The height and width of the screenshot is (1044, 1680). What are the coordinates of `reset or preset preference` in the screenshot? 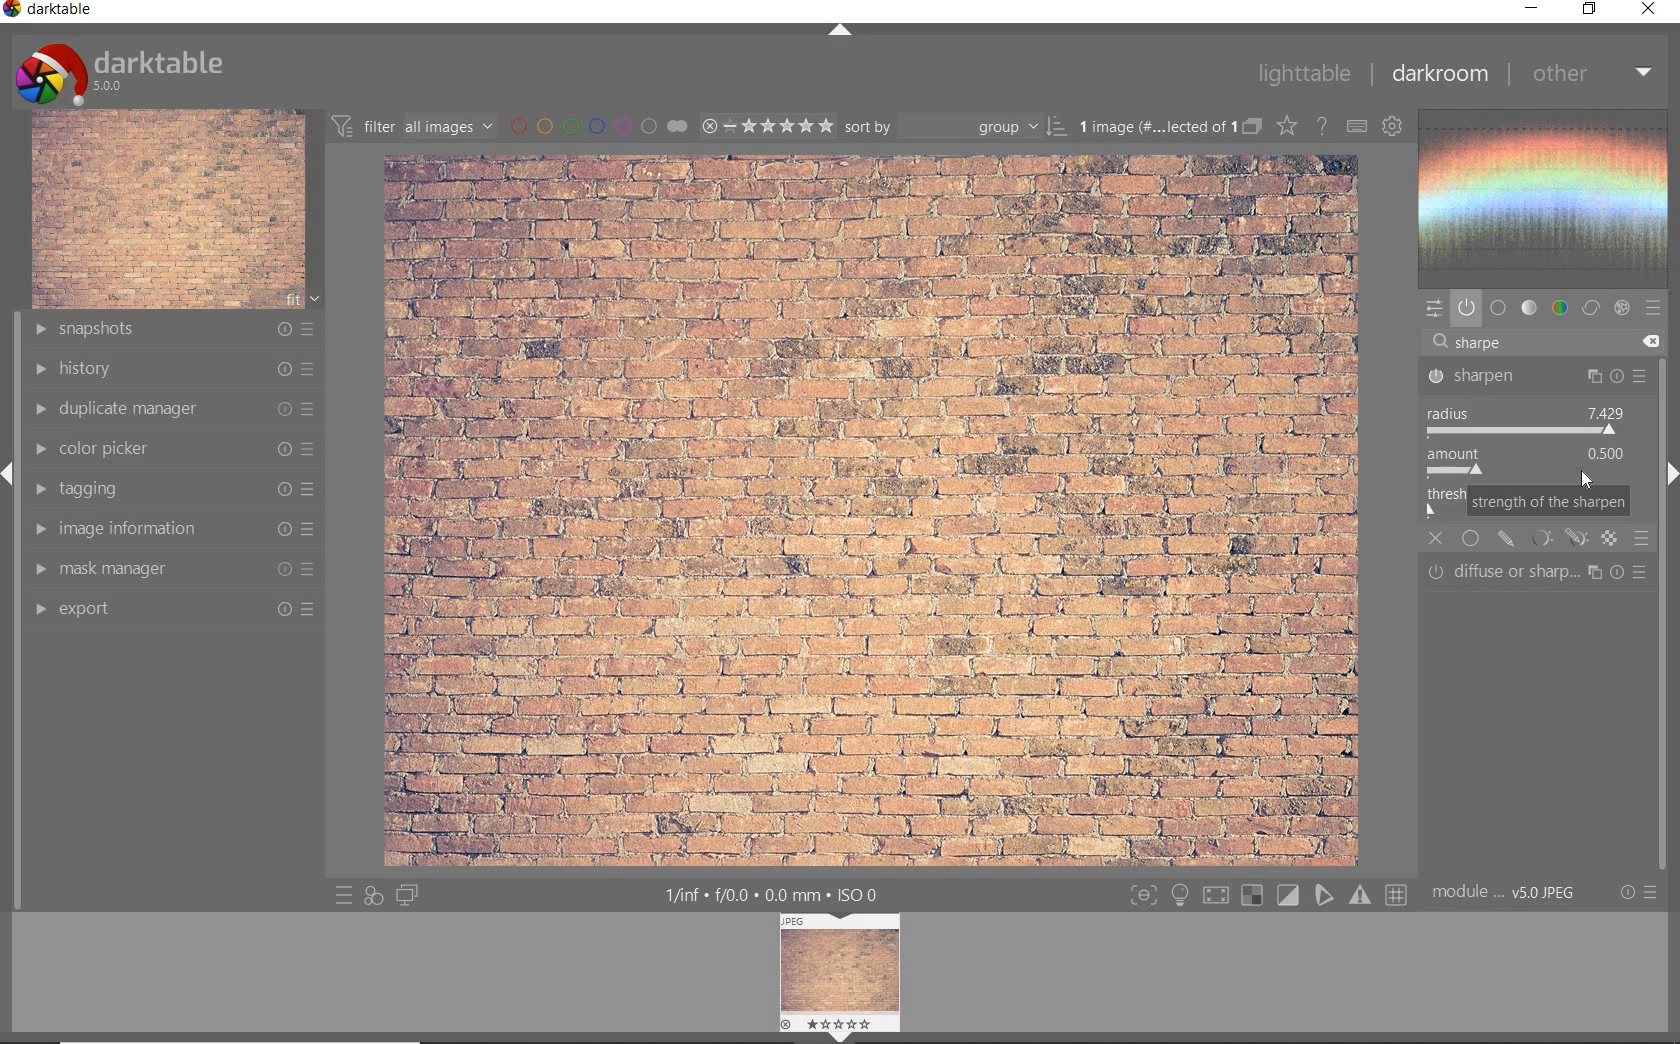 It's located at (1636, 893).